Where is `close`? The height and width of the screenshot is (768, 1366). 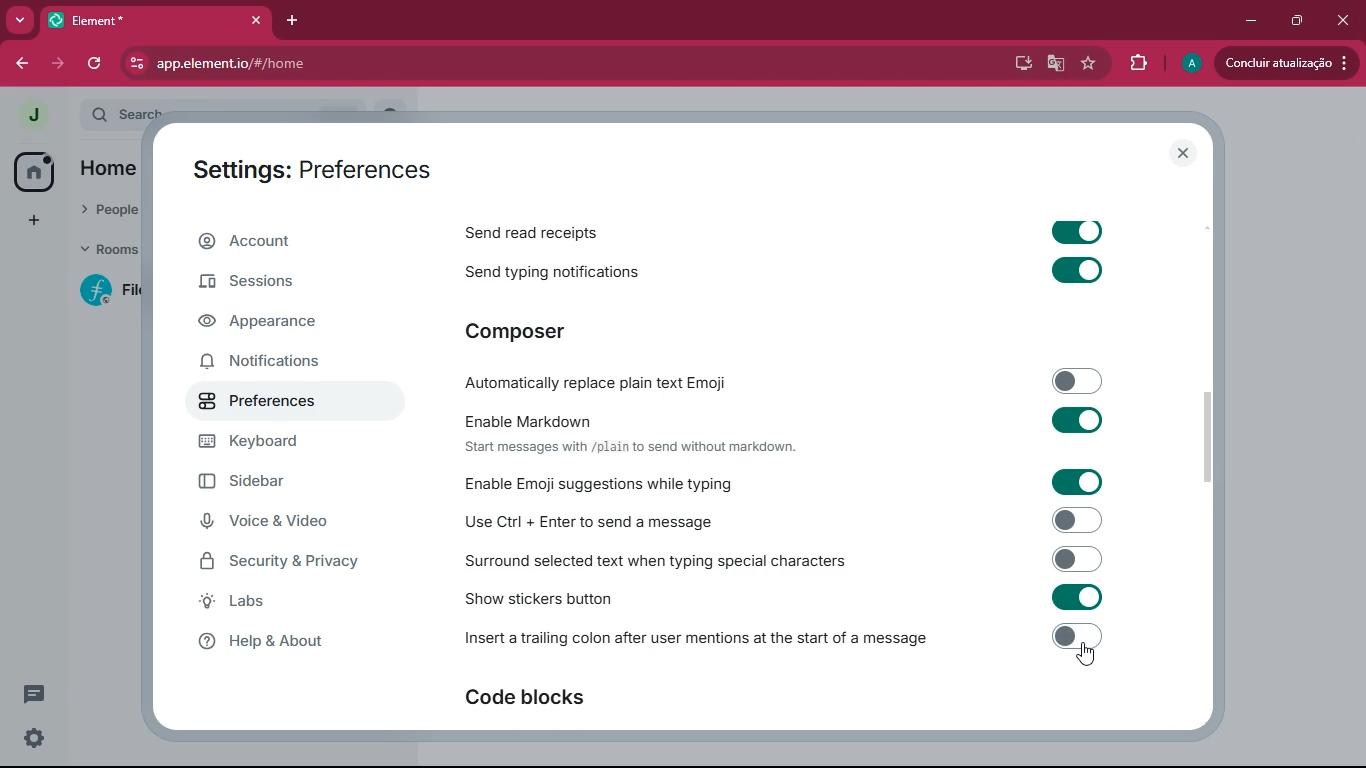
close is located at coordinates (1185, 153).